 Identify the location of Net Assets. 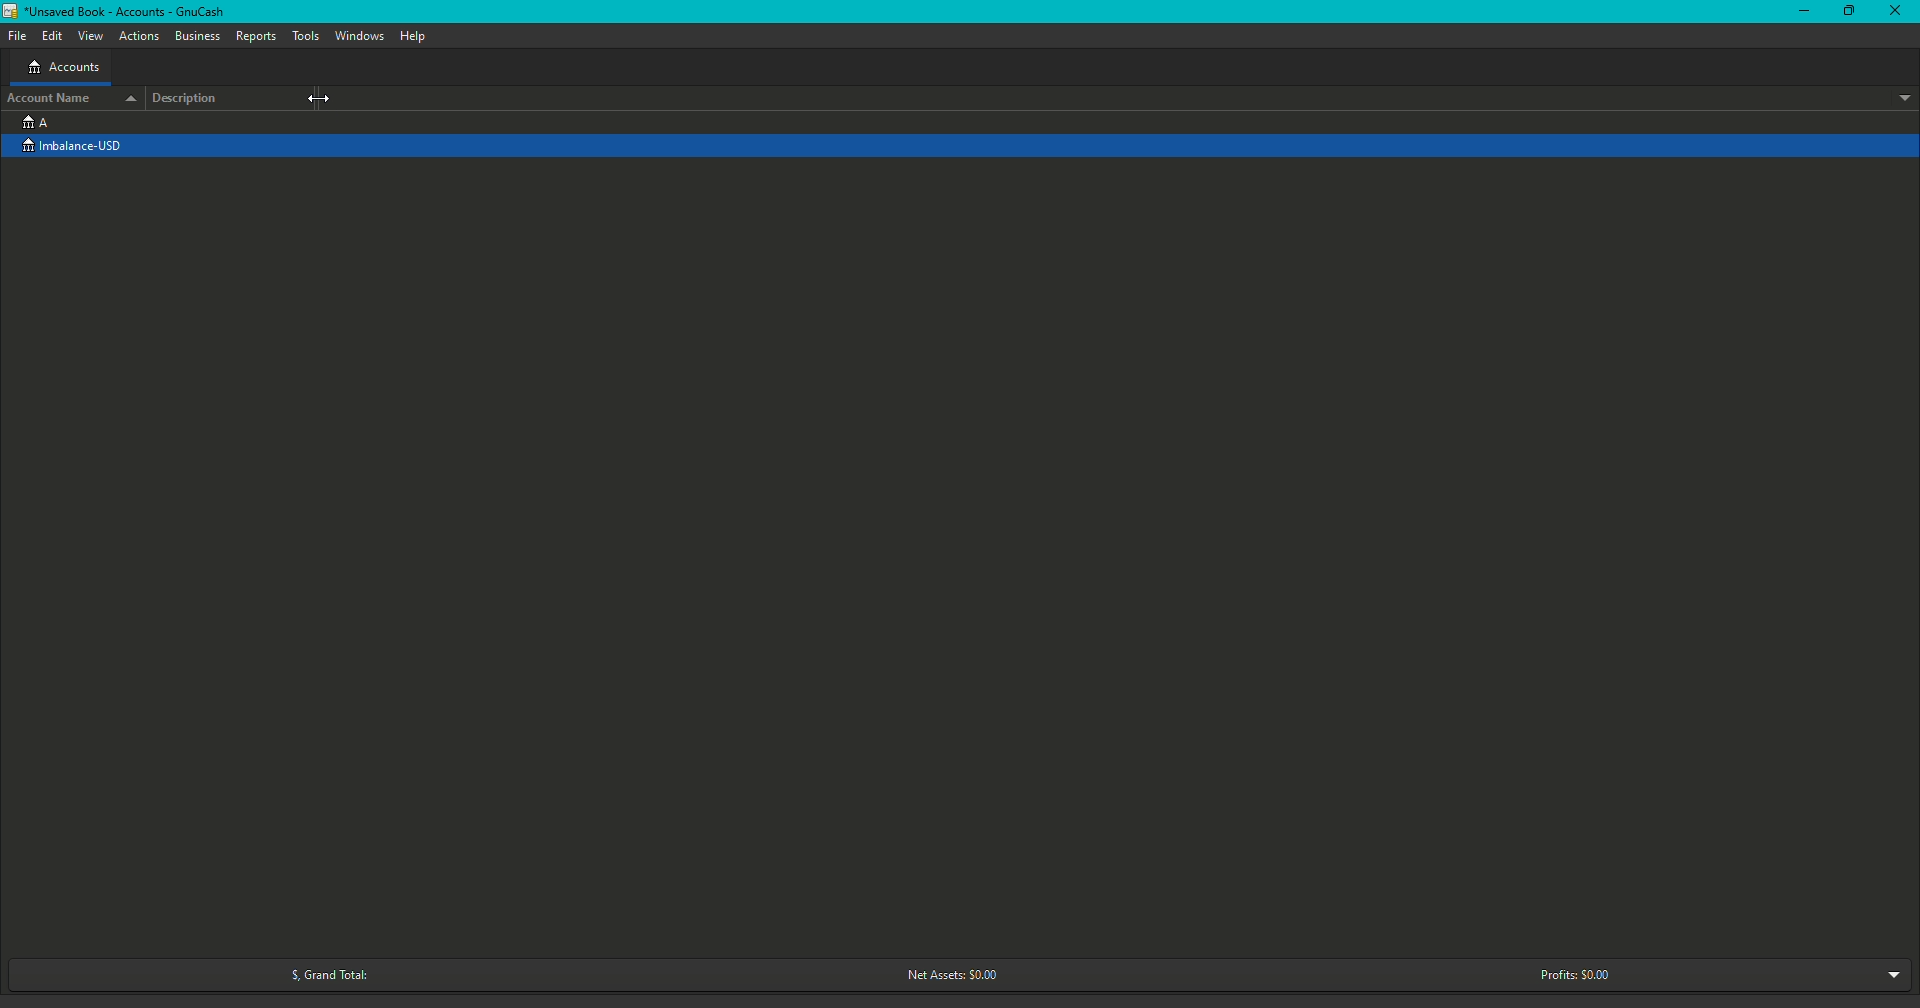
(947, 976).